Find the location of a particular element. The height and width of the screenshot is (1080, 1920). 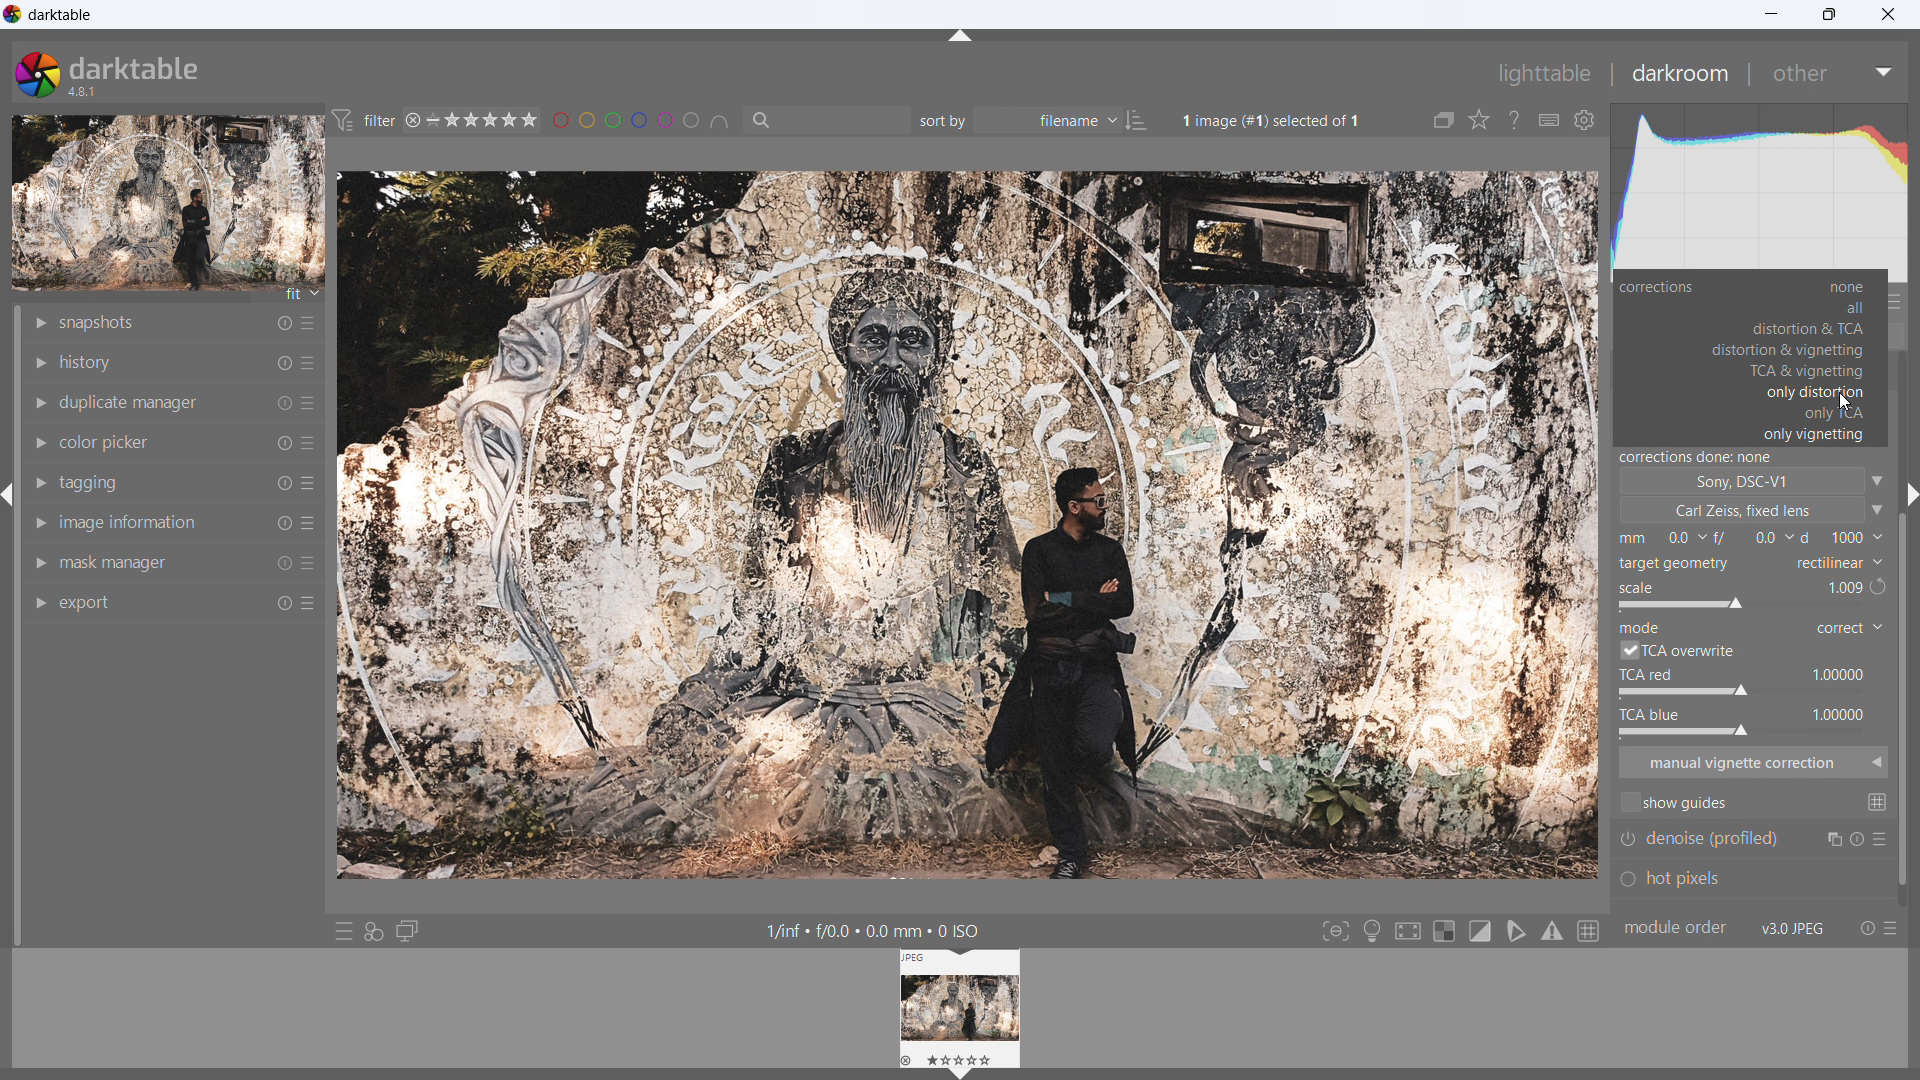

denoise is located at coordinates (1753, 841).